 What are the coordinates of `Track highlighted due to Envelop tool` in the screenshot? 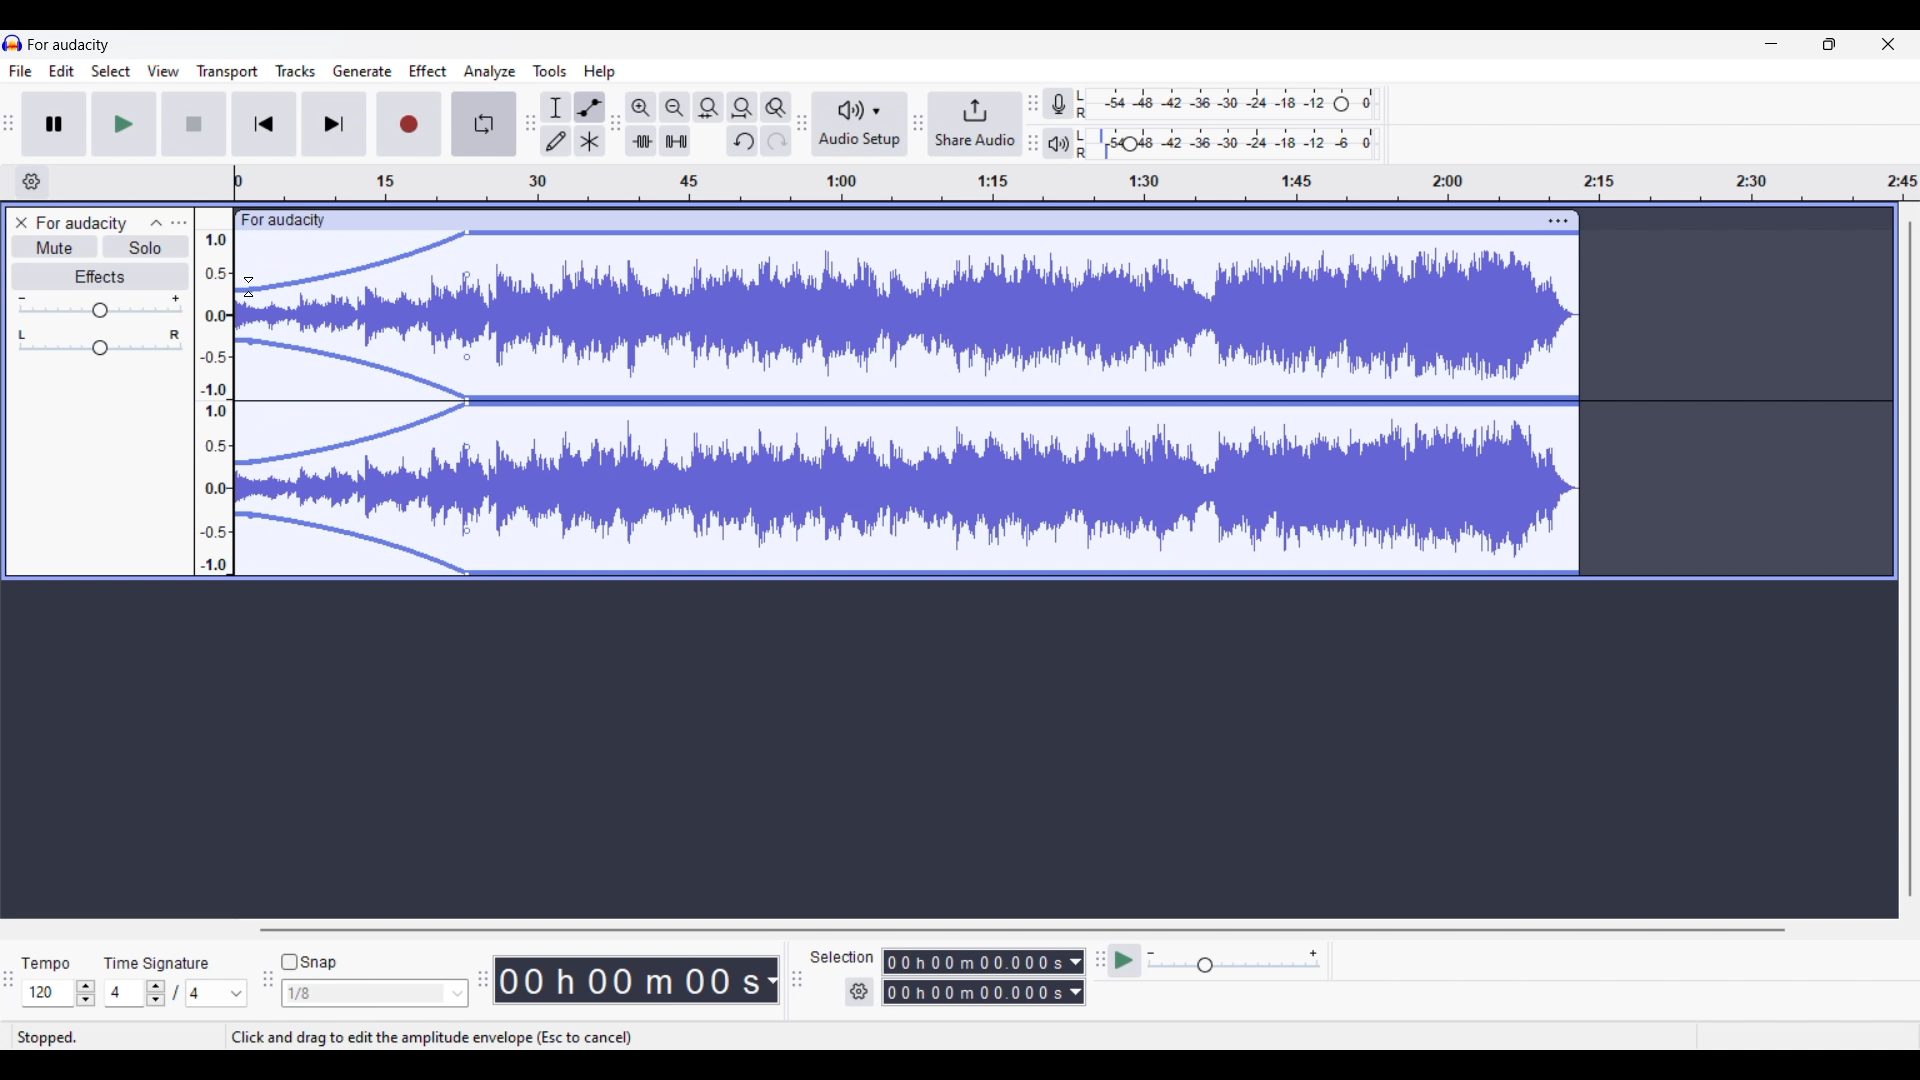 It's located at (907, 403).